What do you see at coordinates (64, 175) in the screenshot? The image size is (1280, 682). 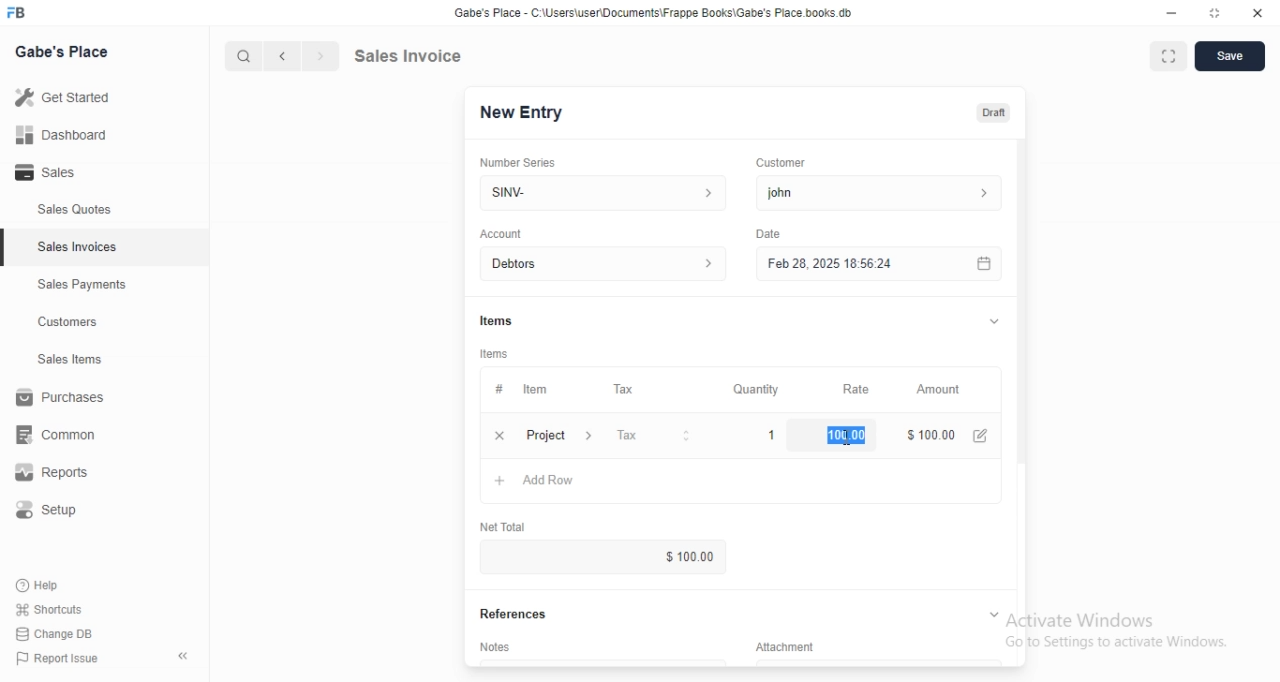 I see `- Sales` at bounding box center [64, 175].